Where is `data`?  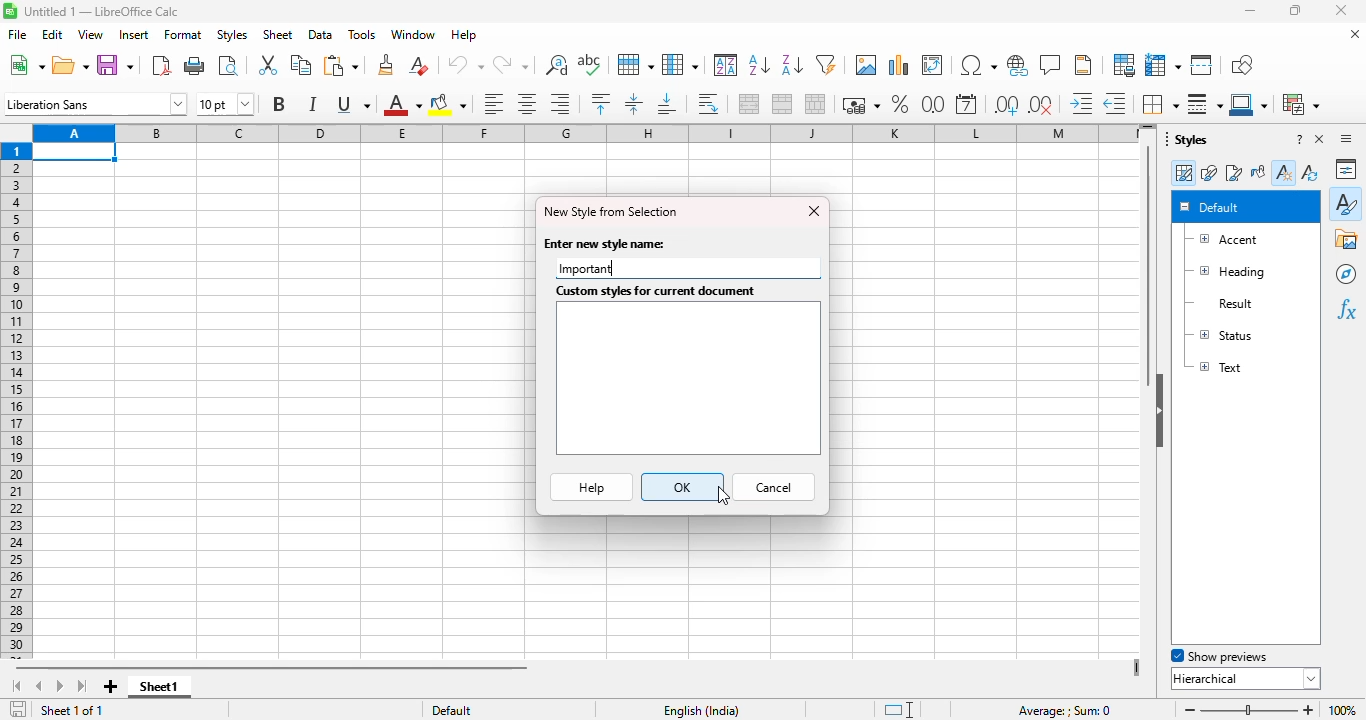
data is located at coordinates (321, 35).